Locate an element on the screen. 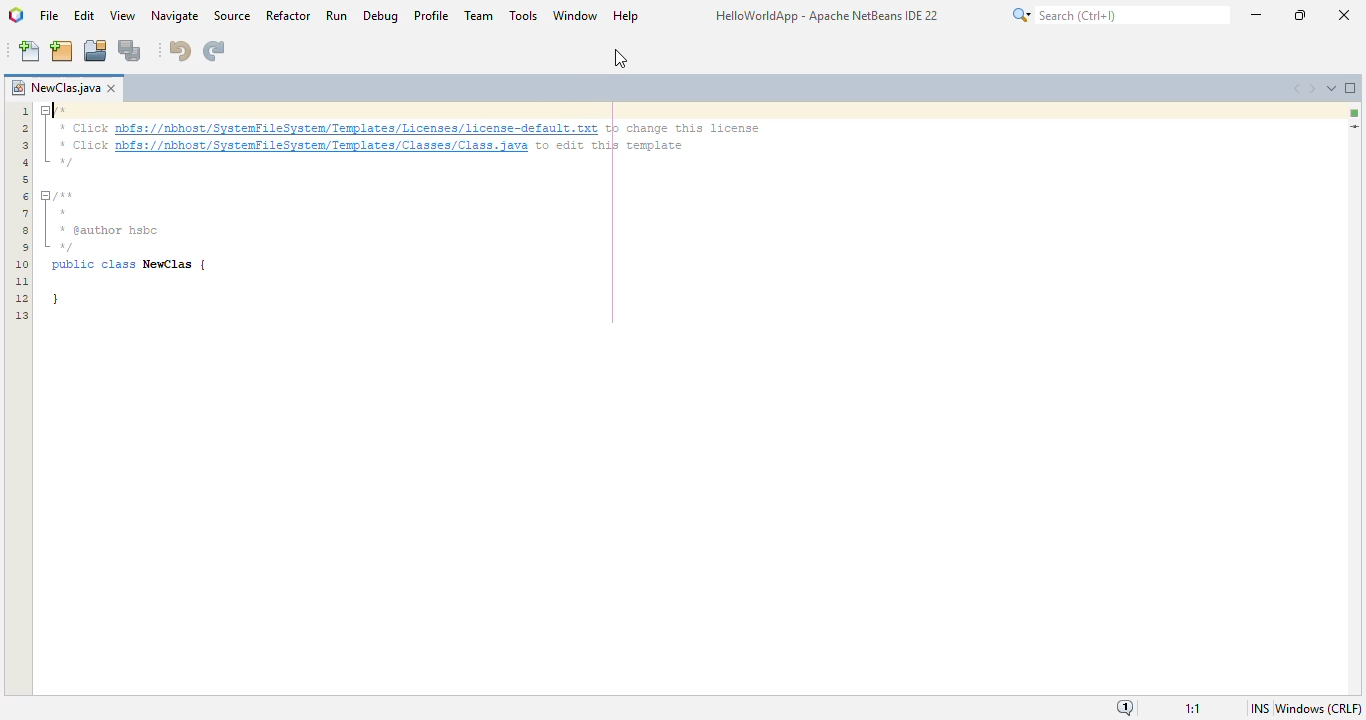 This screenshot has width=1366, height=720. cursor is located at coordinates (622, 59).